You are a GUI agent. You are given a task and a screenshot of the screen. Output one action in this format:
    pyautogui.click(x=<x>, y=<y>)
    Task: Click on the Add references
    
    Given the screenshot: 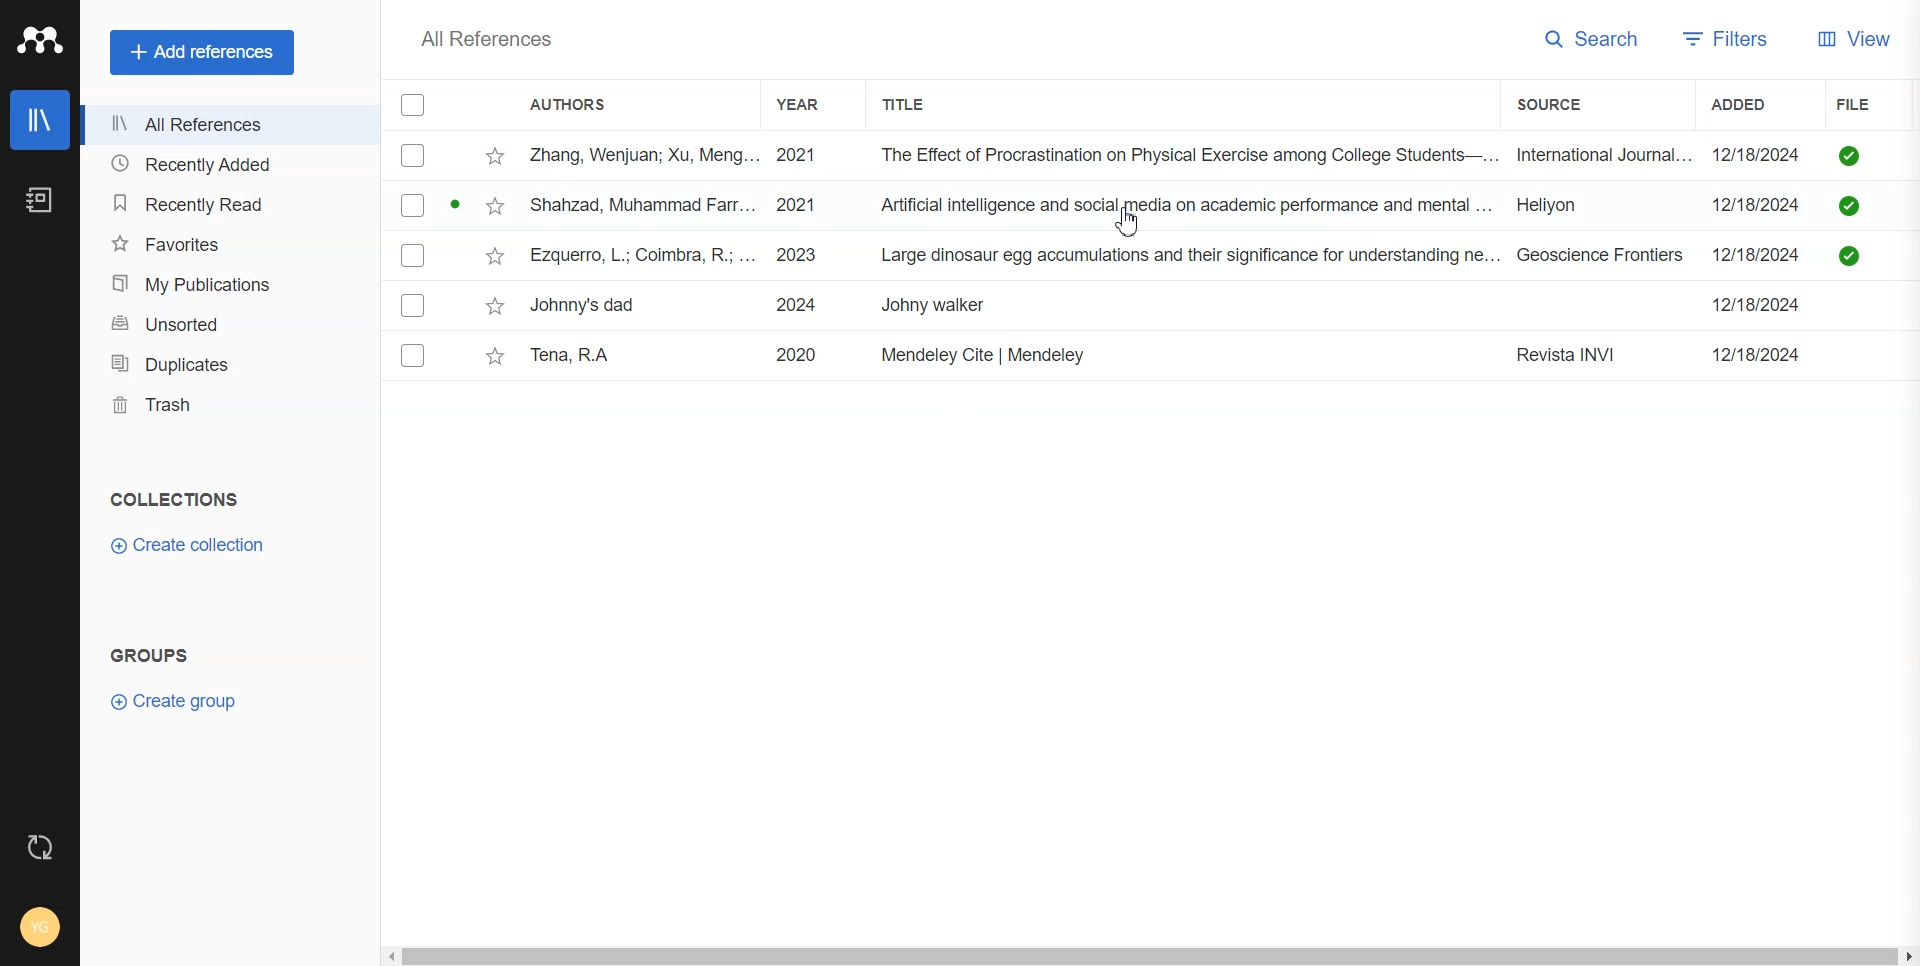 What is the action you would take?
    pyautogui.click(x=202, y=51)
    